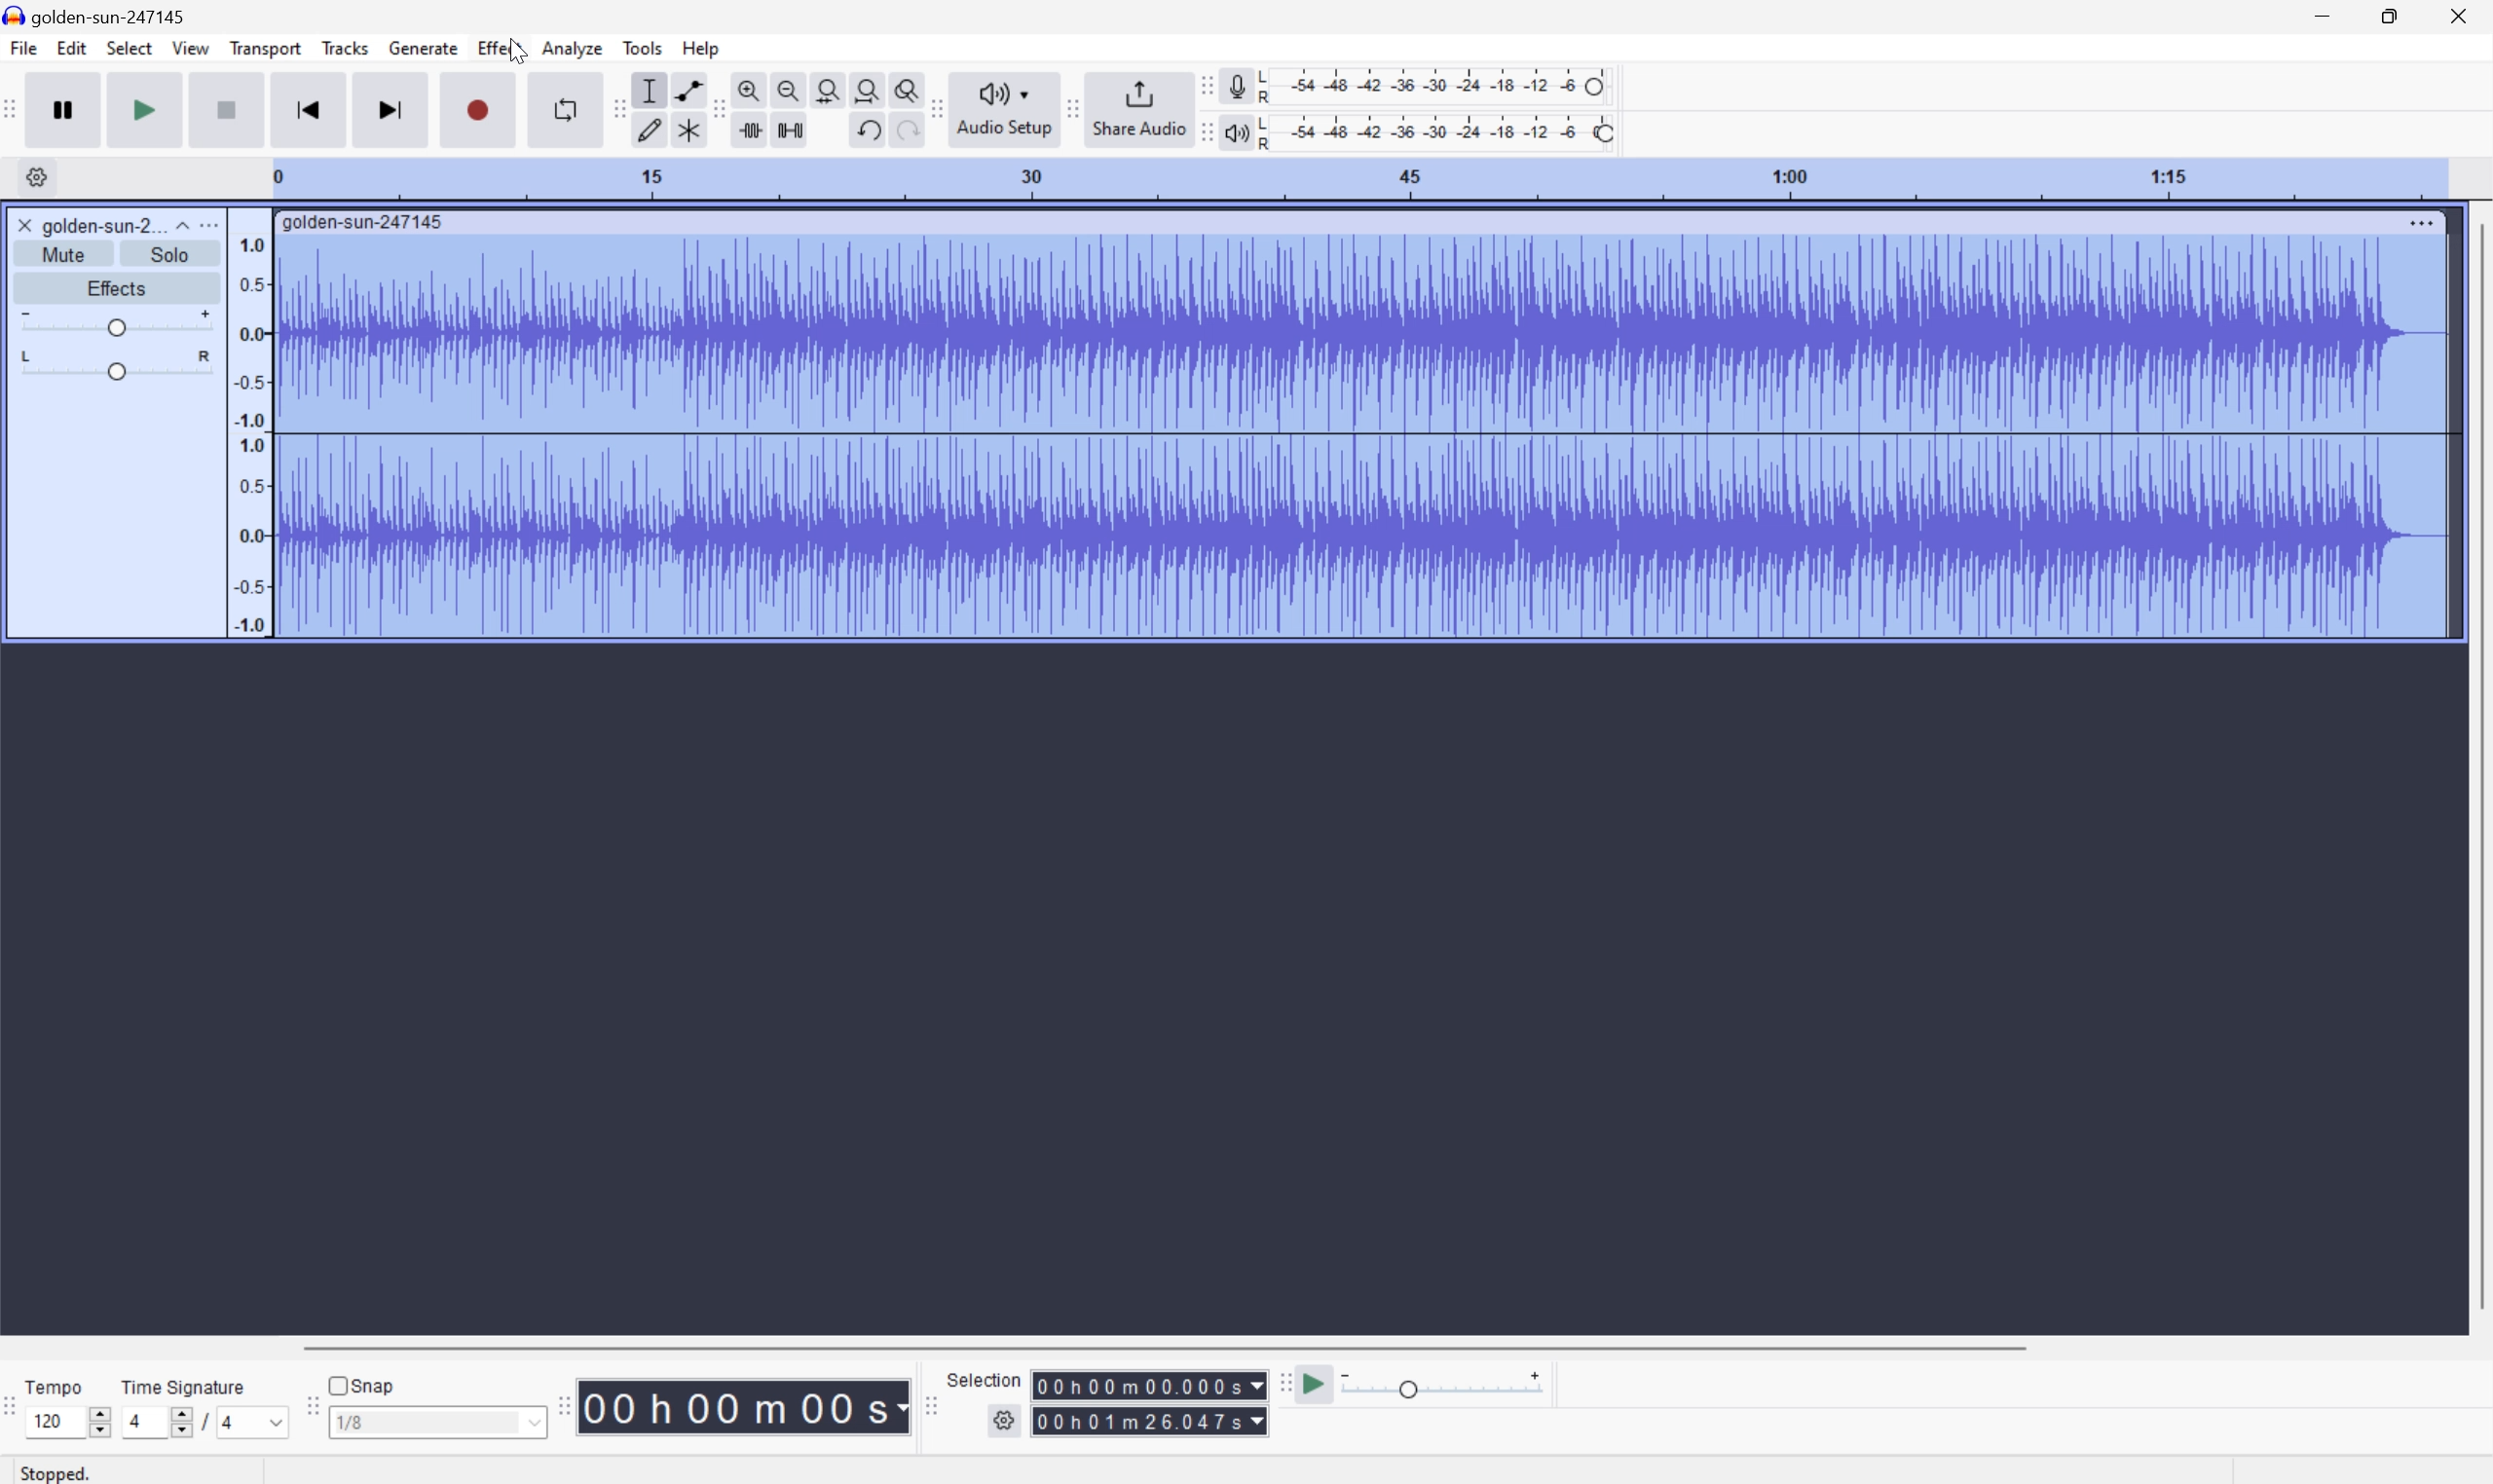  I want to click on Effects, so click(114, 285).